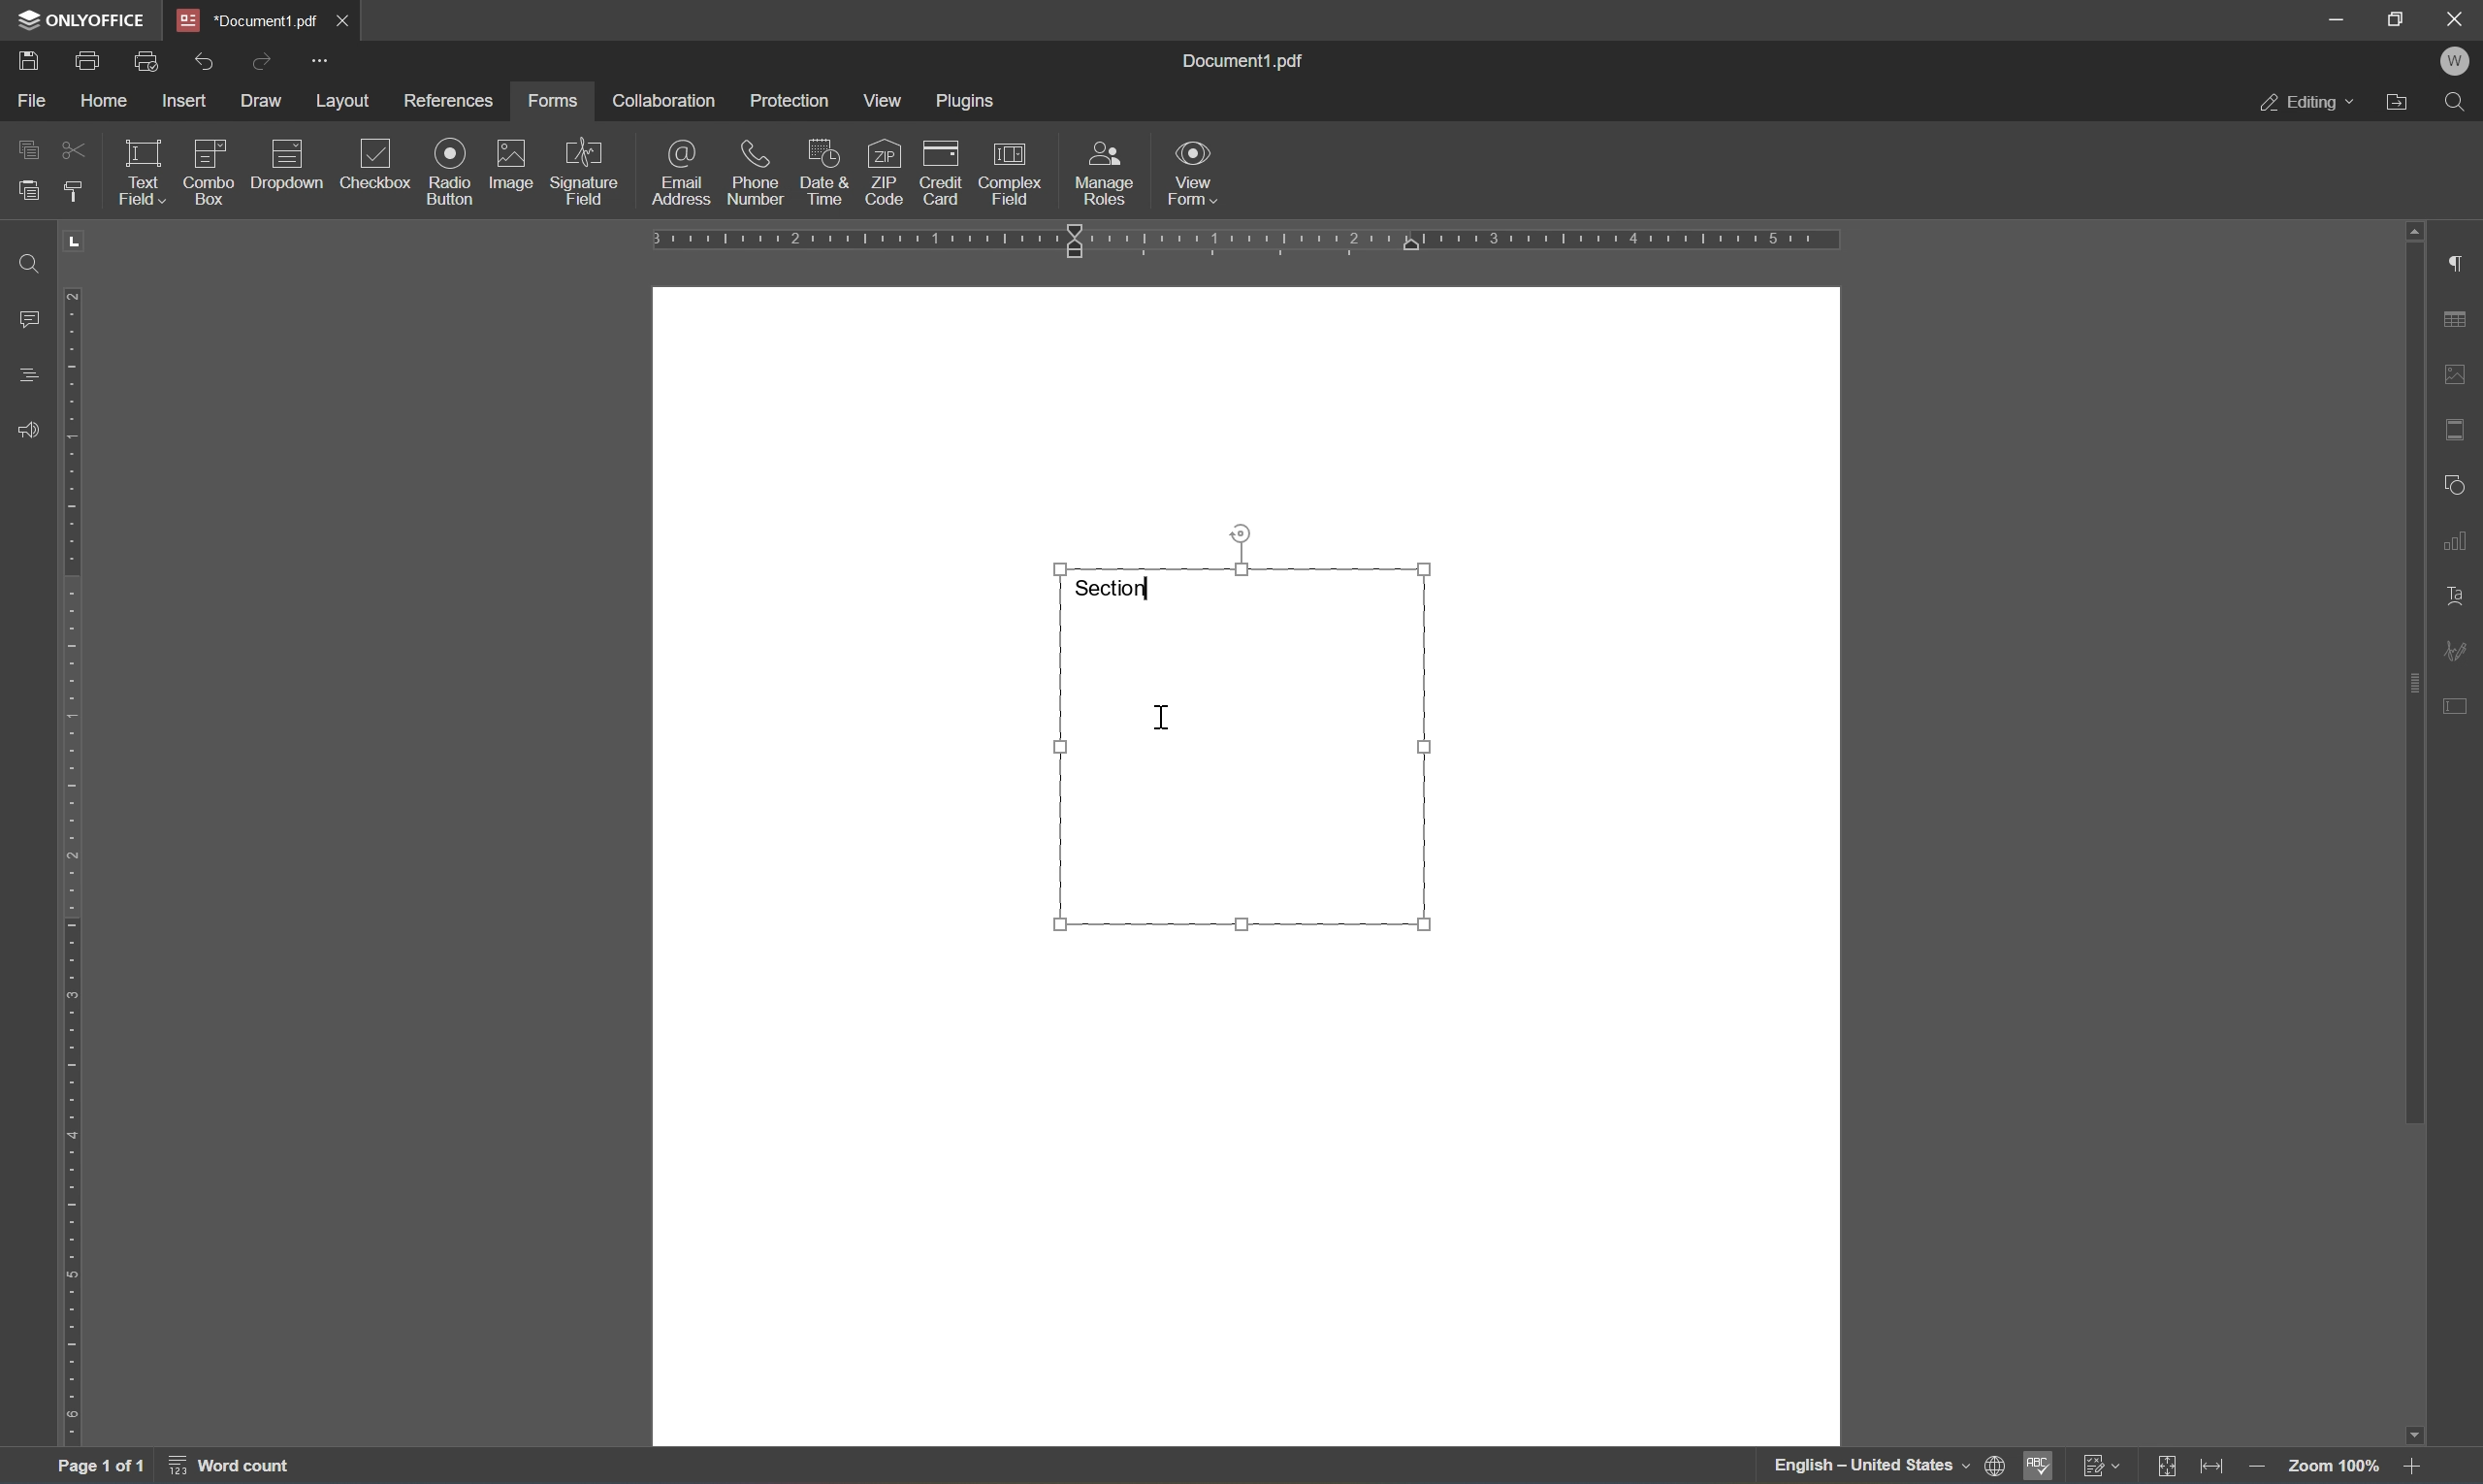 This screenshot has width=2483, height=1484. I want to click on ONLYOFFICE, so click(90, 19).